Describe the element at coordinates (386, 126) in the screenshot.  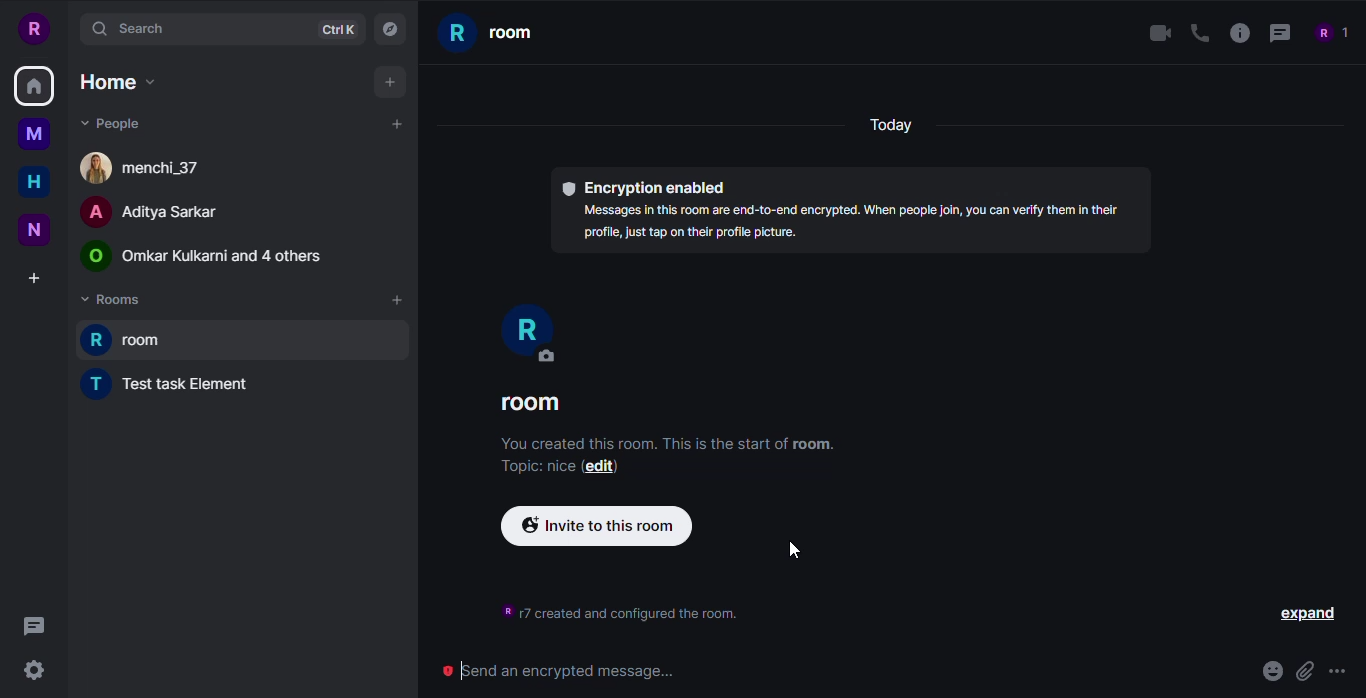
I see `add` at that location.